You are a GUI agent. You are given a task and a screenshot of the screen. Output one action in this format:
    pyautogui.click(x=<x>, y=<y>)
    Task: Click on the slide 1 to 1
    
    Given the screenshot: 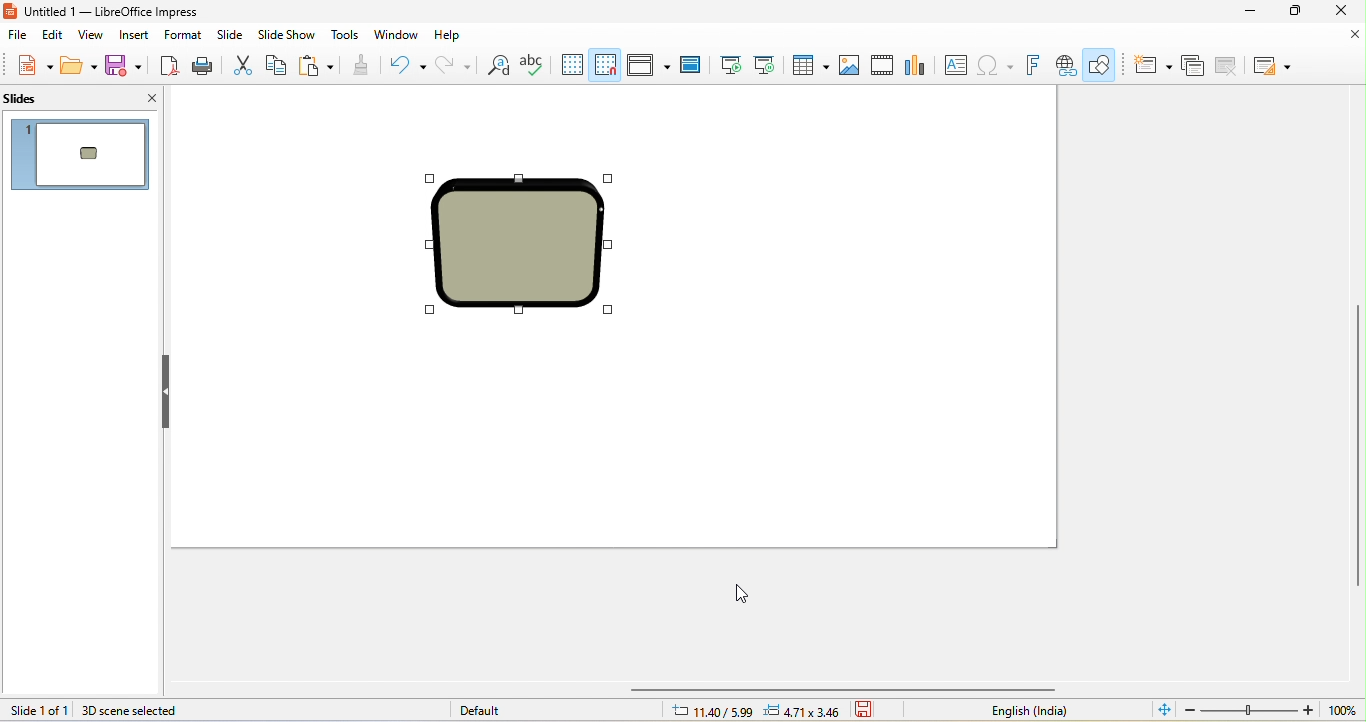 What is the action you would take?
    pyautogui.click(x=35, y=710)
    